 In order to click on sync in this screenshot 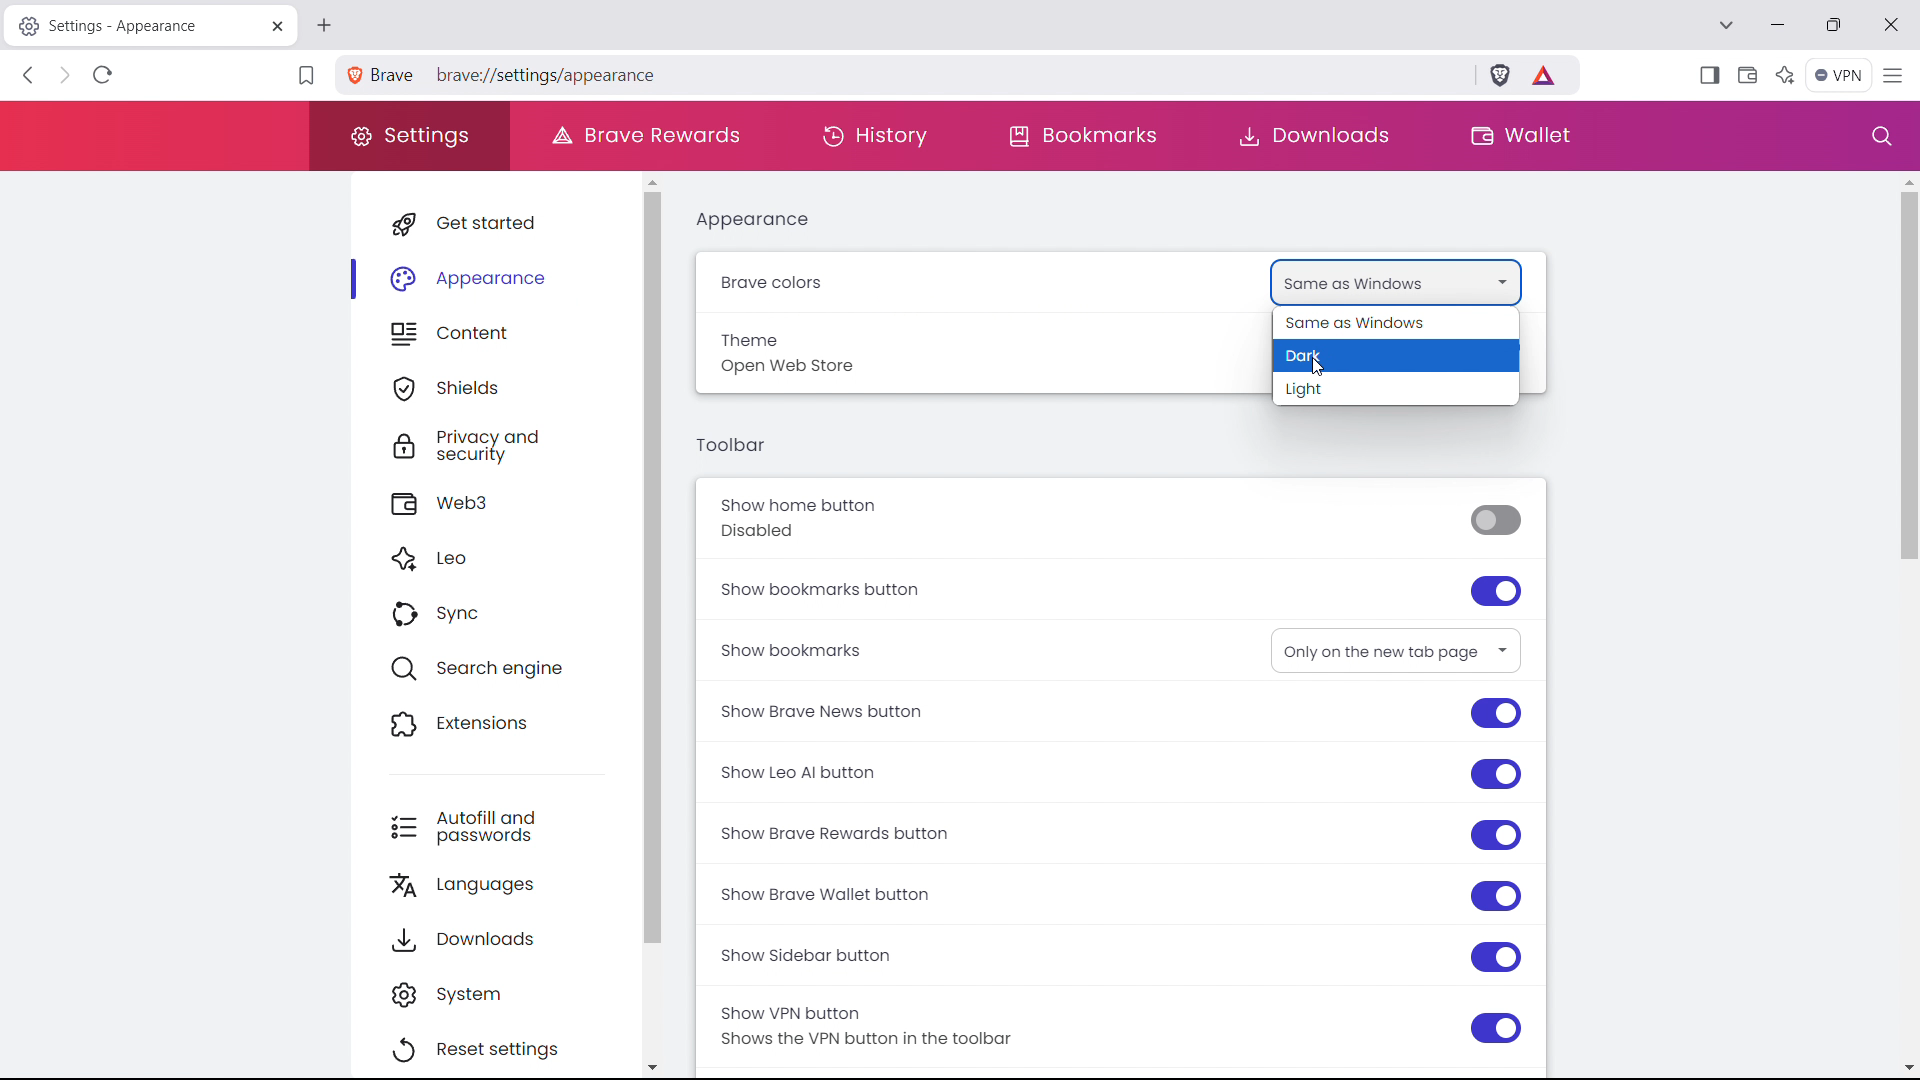, I will do `click(507, 613)`.